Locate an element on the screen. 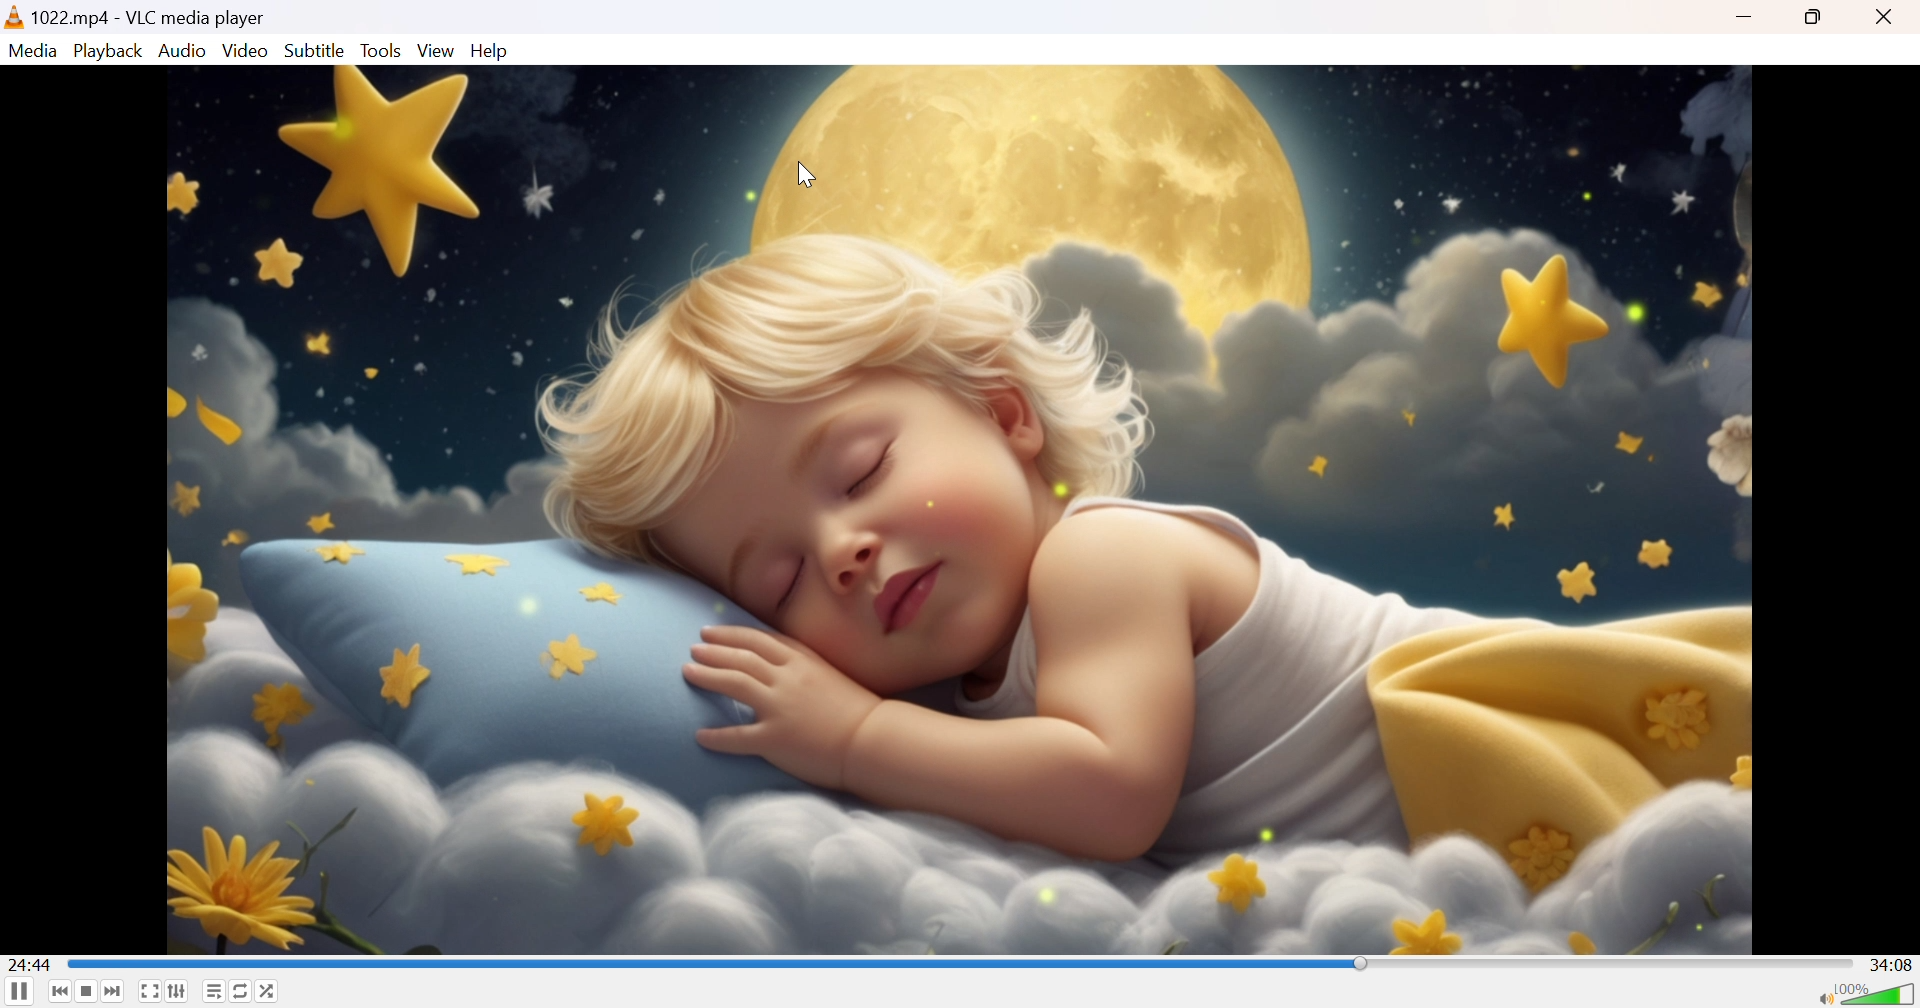 The height and width of the screenshot is (1008, 1920). Minimize is located at coordinates (1743, 19).